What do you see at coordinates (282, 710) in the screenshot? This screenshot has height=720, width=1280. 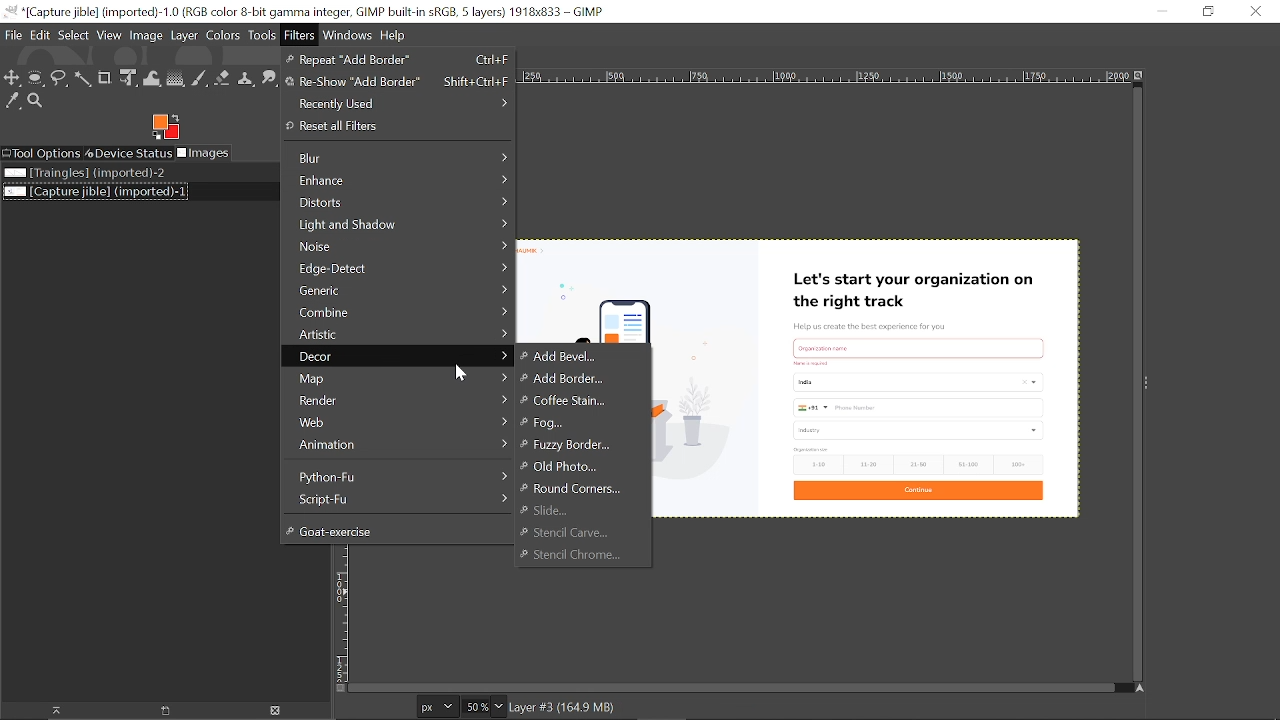 I see `Delete image` at bounding box center [282, 710].